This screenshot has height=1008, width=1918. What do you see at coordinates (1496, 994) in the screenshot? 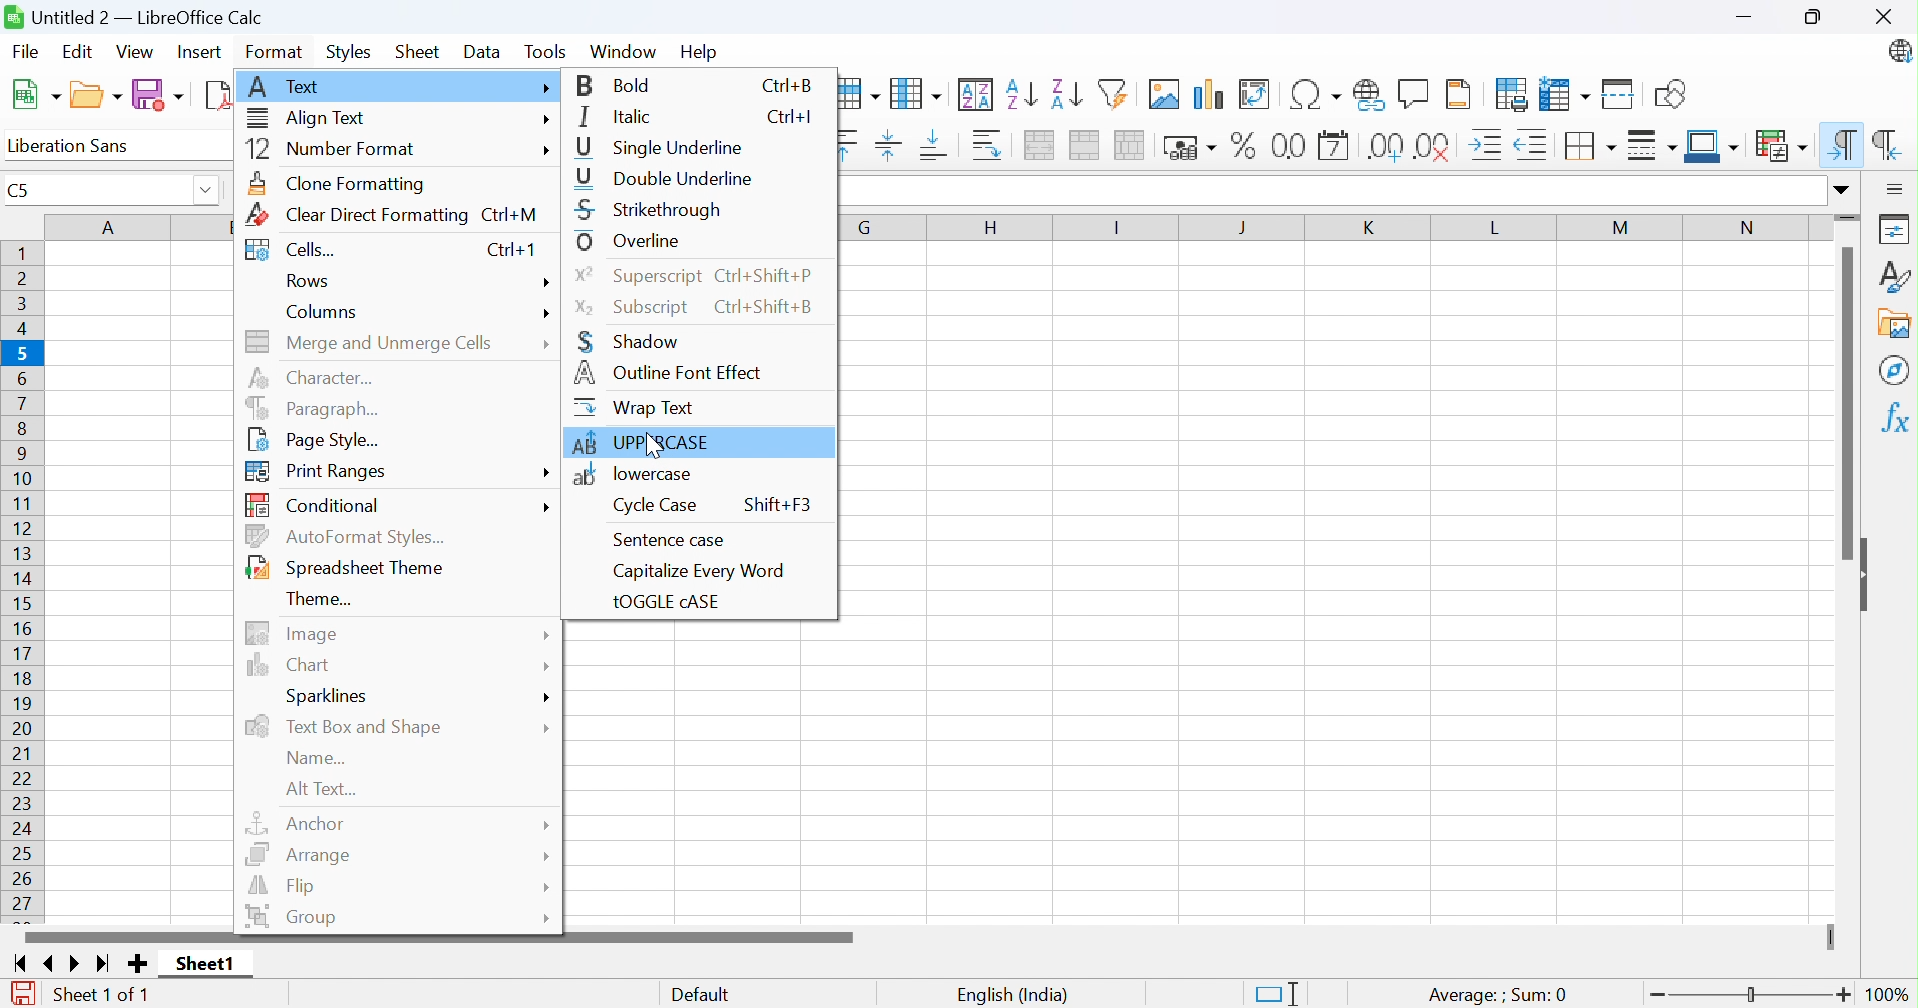
I see `Average: ; Sum:0` at bounding box center [1496, 994].